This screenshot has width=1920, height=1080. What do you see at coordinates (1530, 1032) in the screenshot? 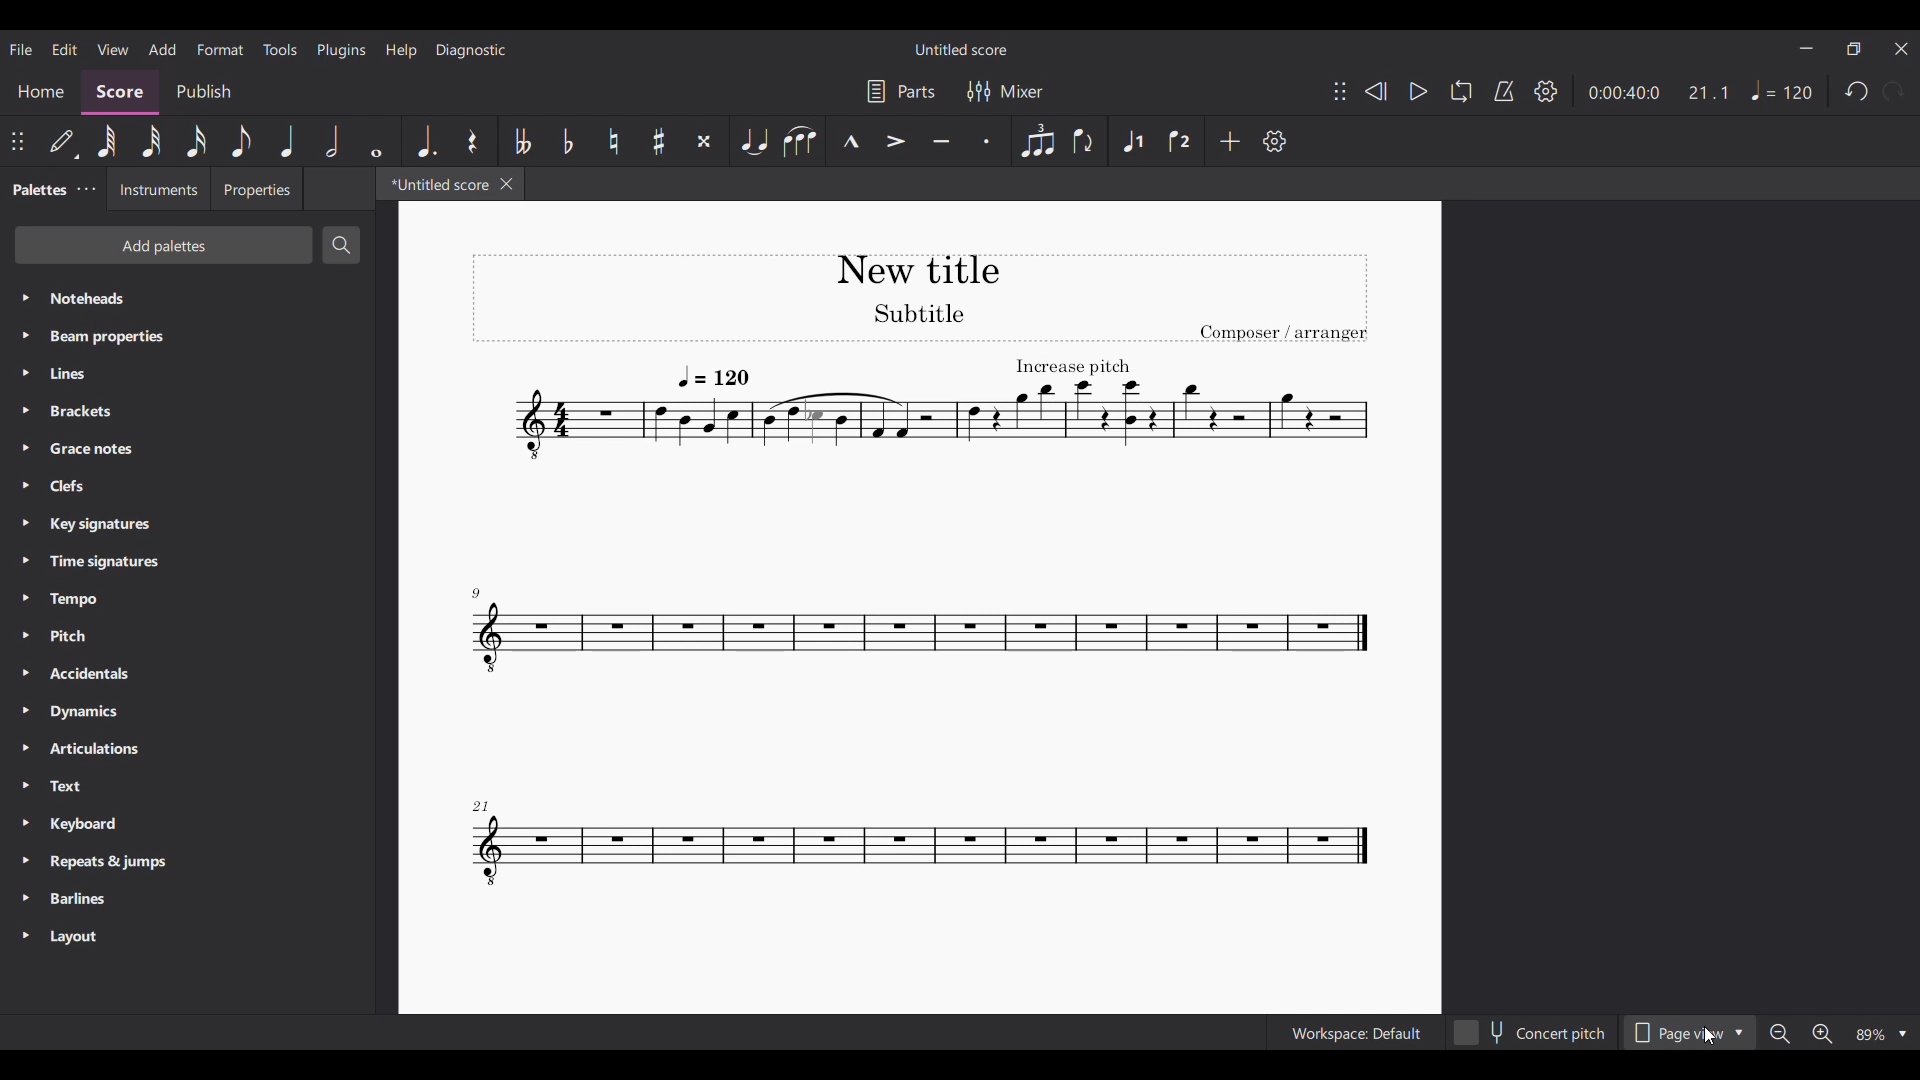
I see `Concert pitch toggle` at bounding box center [1530, 1032].